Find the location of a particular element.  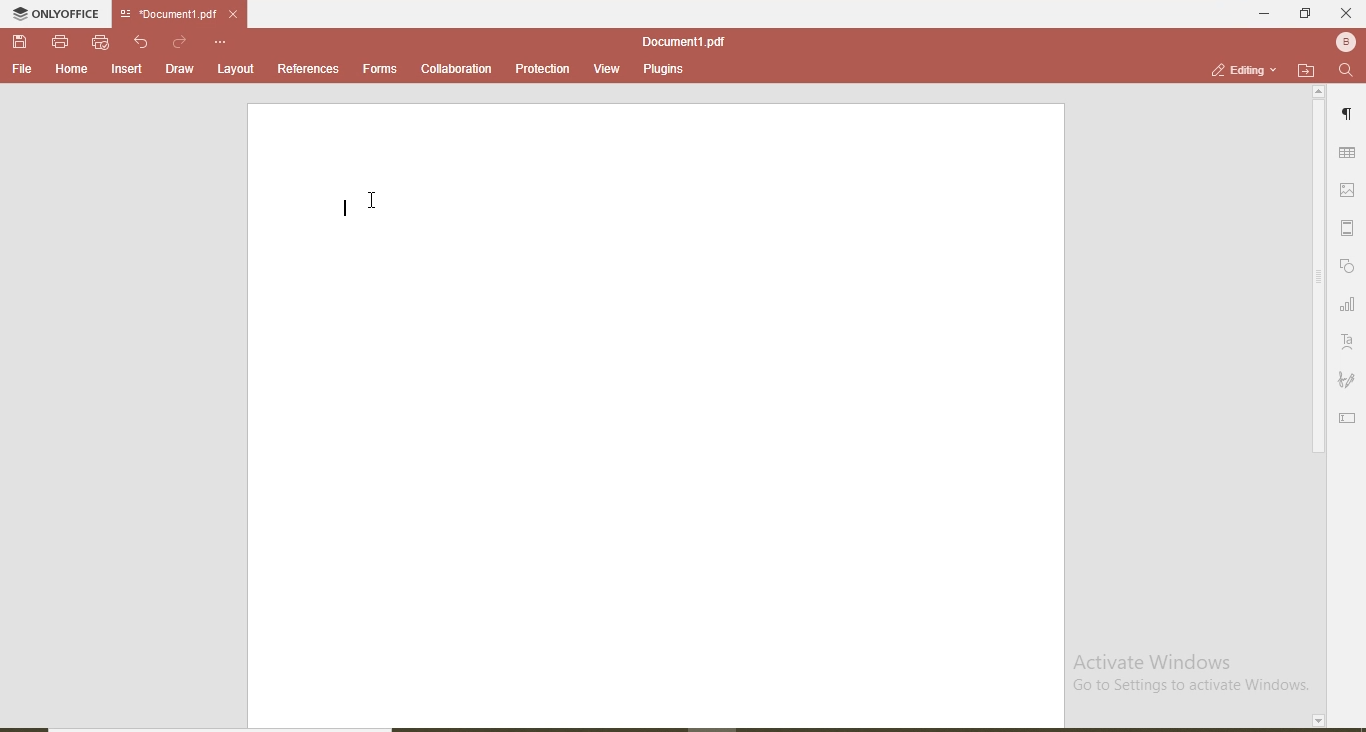

undo is located at coordinates (144, 42).